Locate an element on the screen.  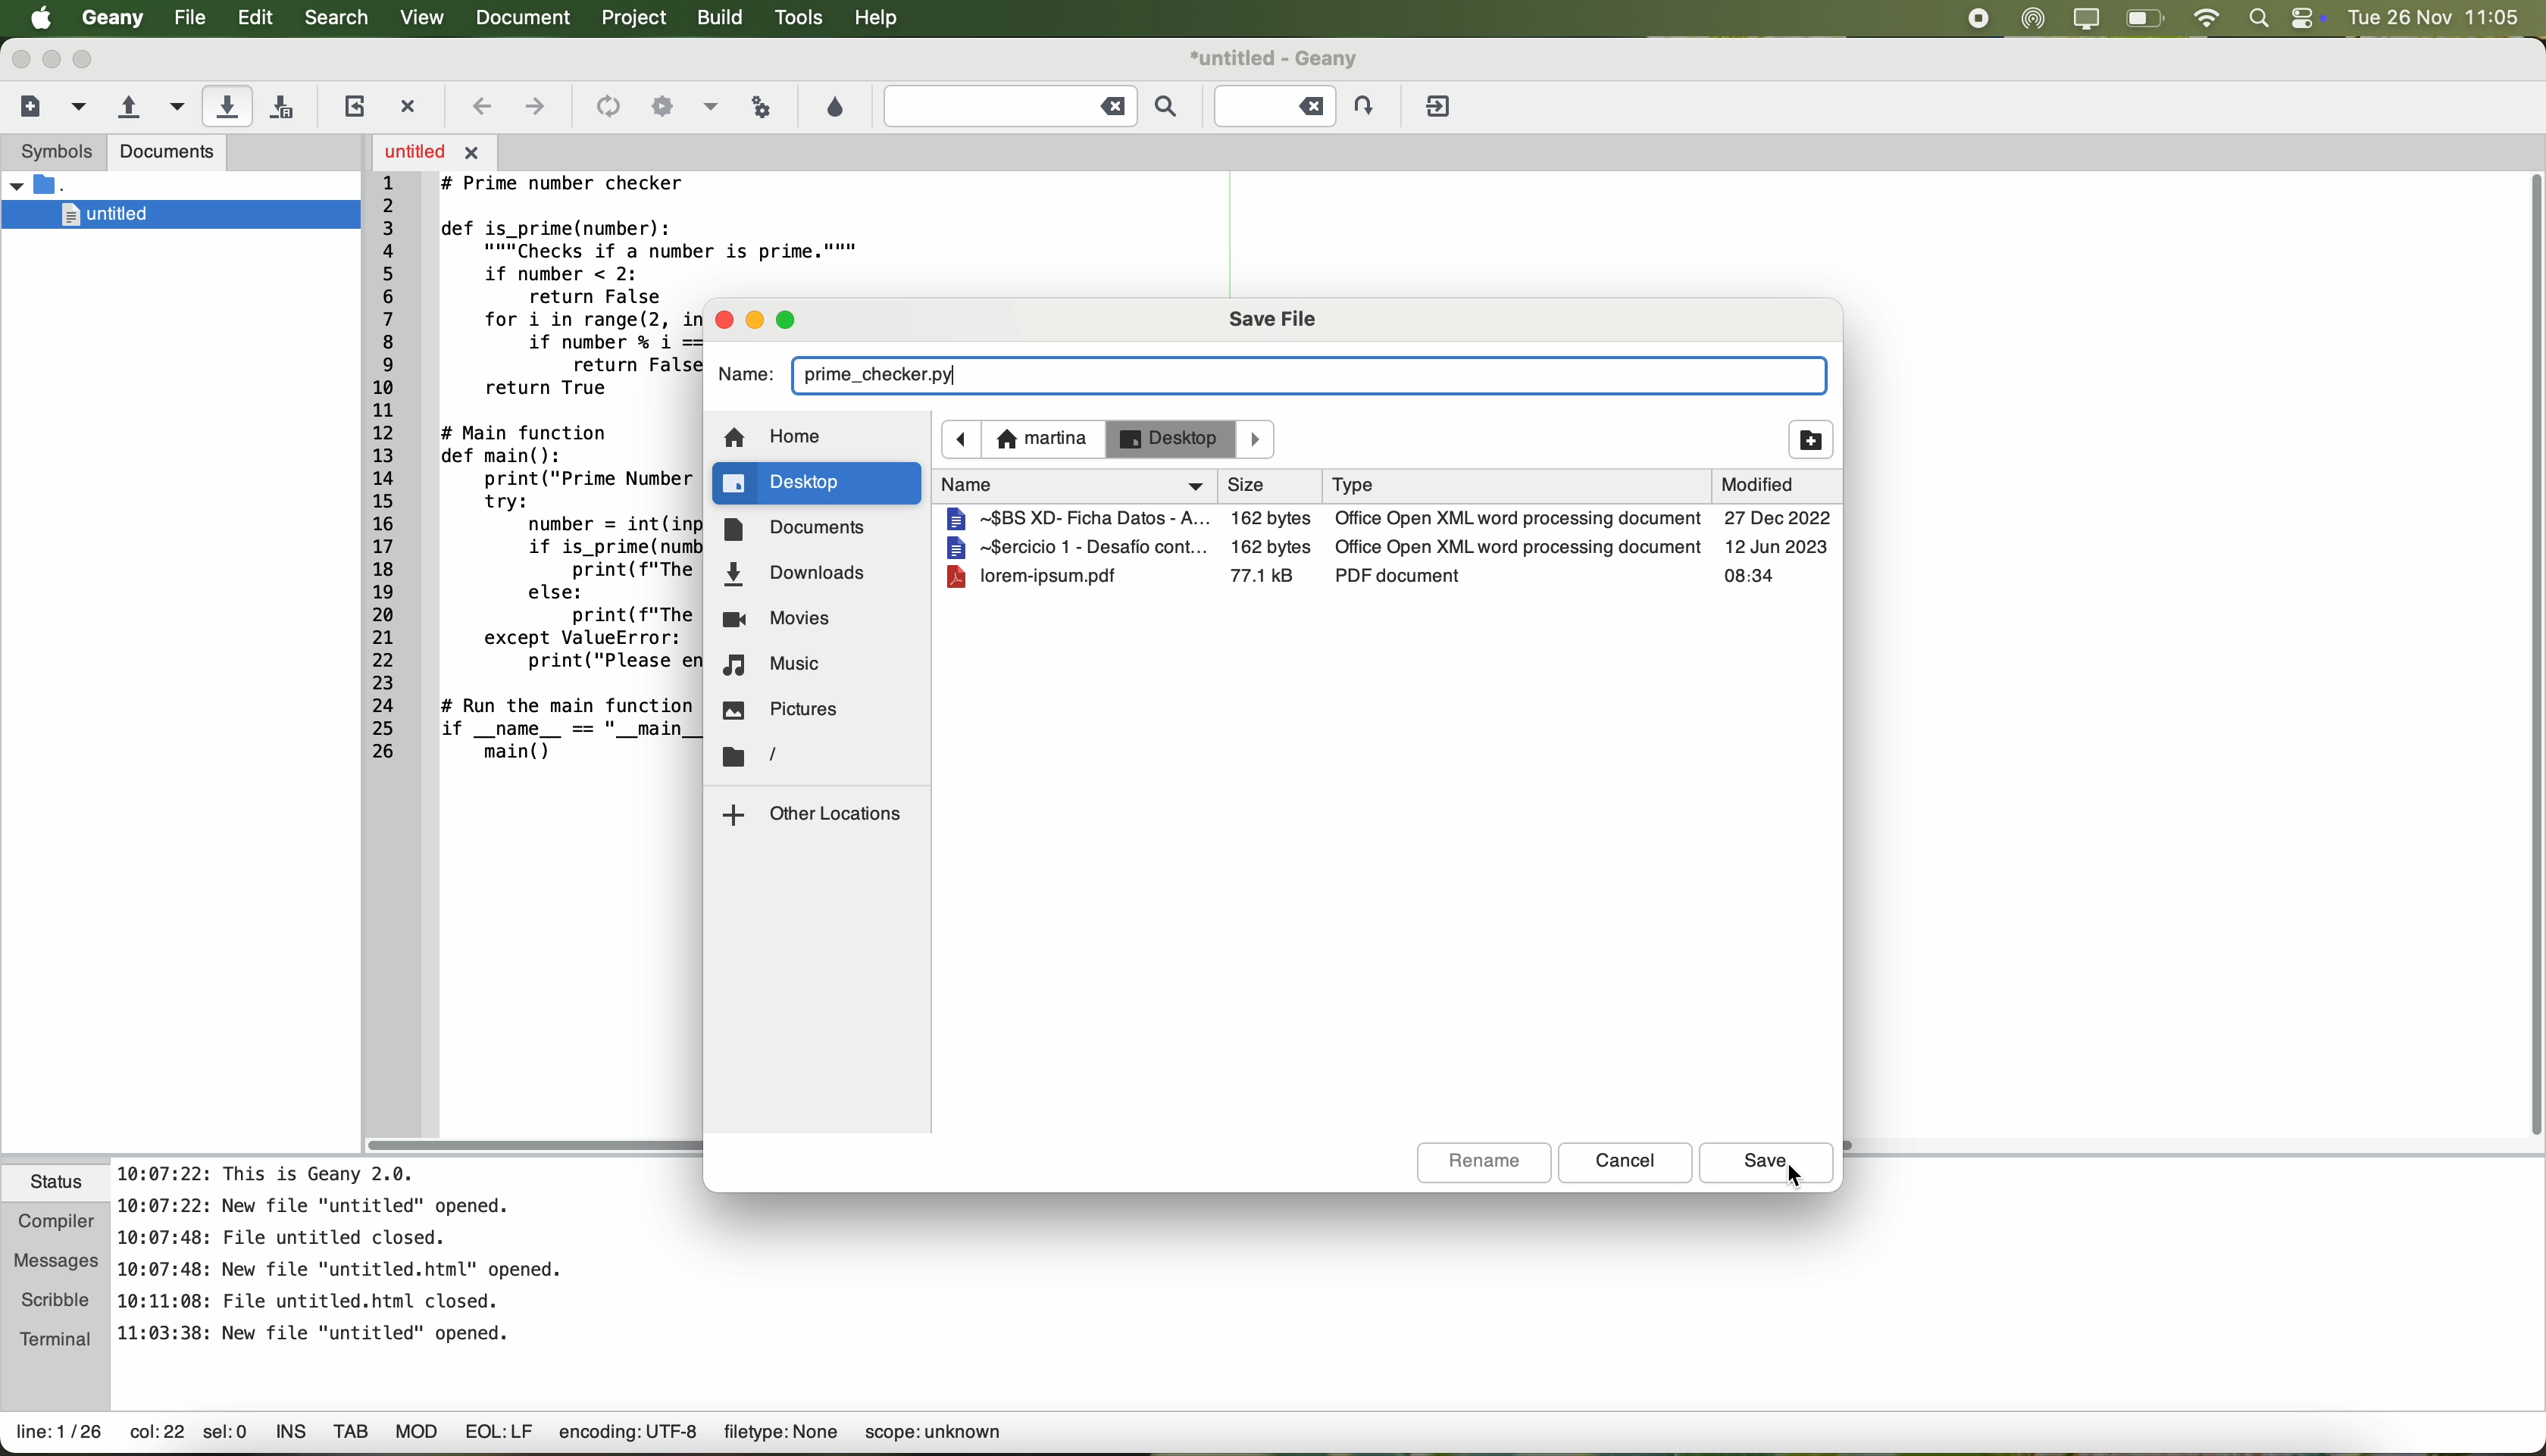
run or view the current file is located at coordinates (764, 107).